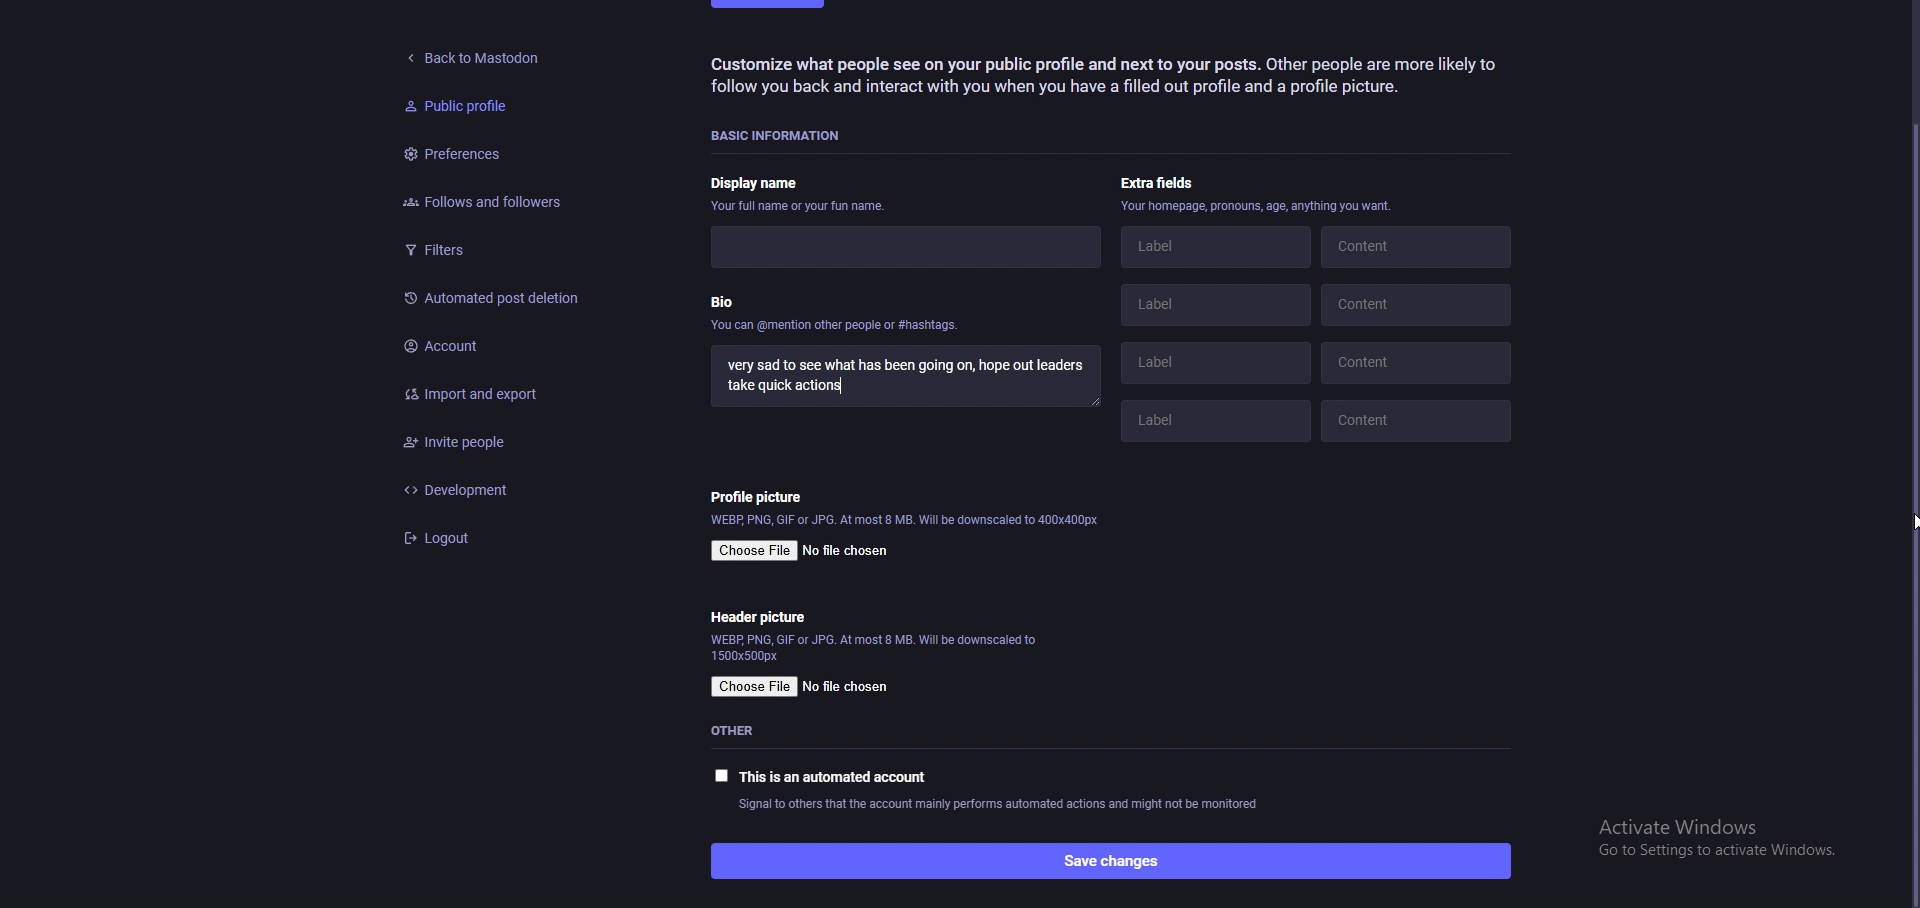 The width and height of the screenshot is (1920, 908). What do you see at coordinates (506, 539) in the screenshot?
I see `logout` at bounding box center [506, 539].